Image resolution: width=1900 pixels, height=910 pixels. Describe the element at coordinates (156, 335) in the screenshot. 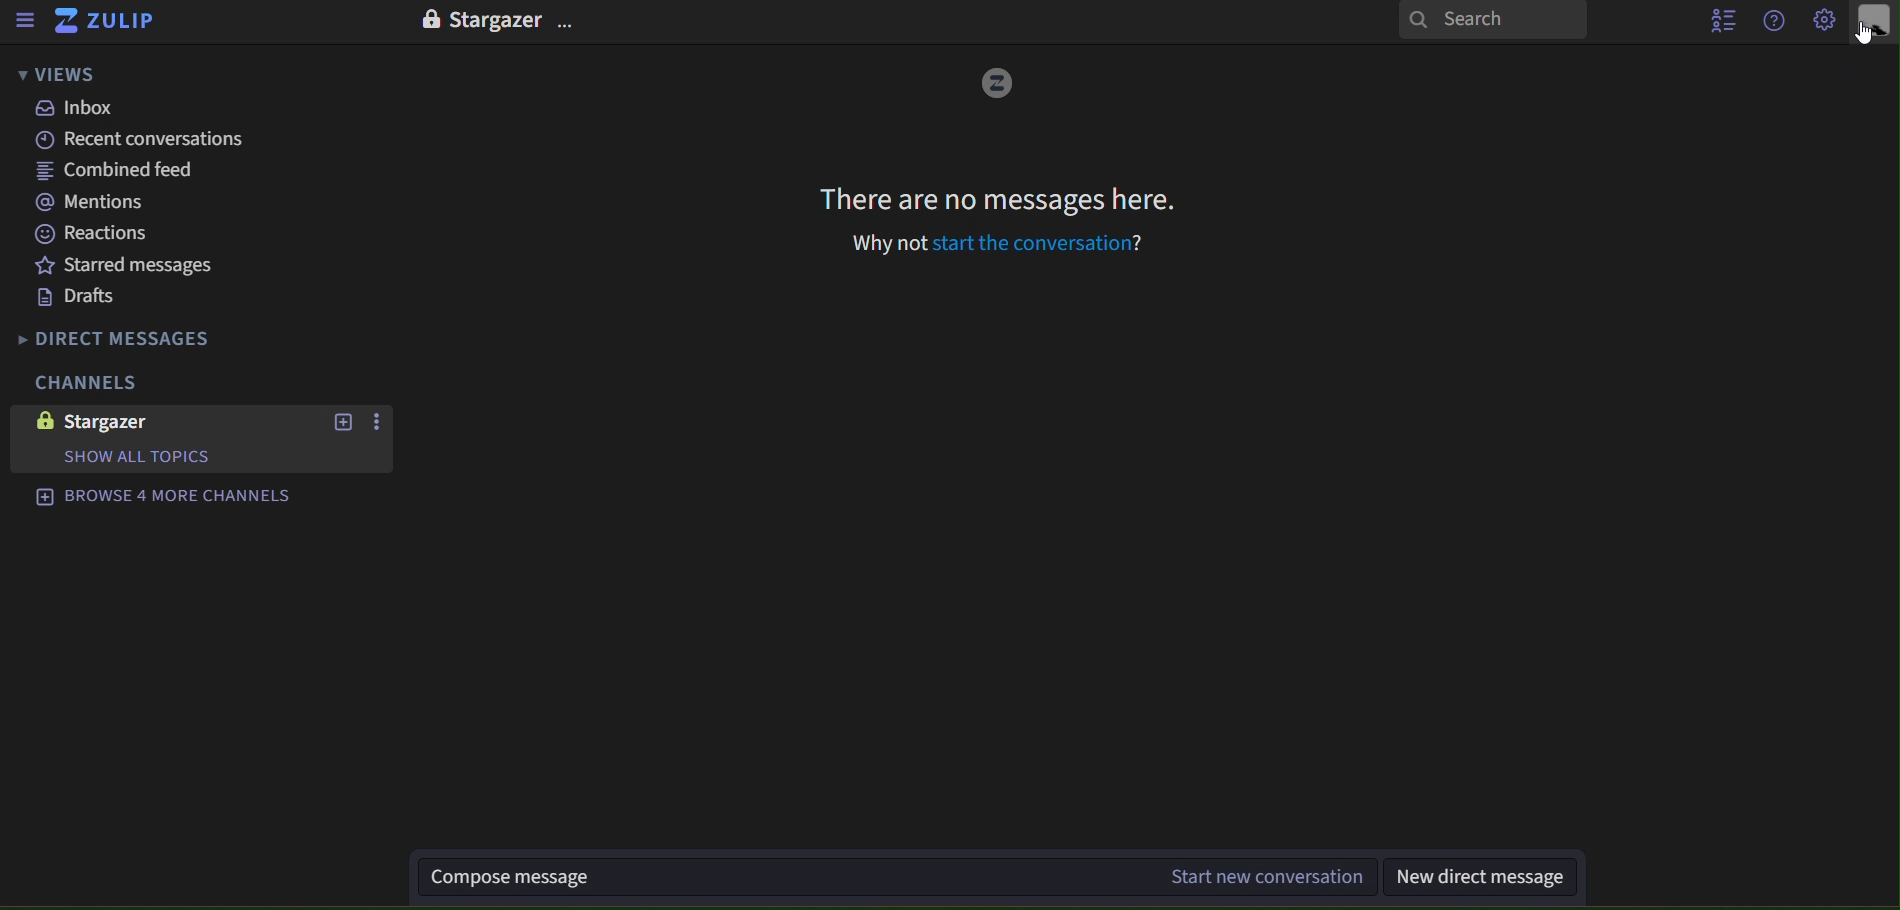

I see `direct messages` at that location.